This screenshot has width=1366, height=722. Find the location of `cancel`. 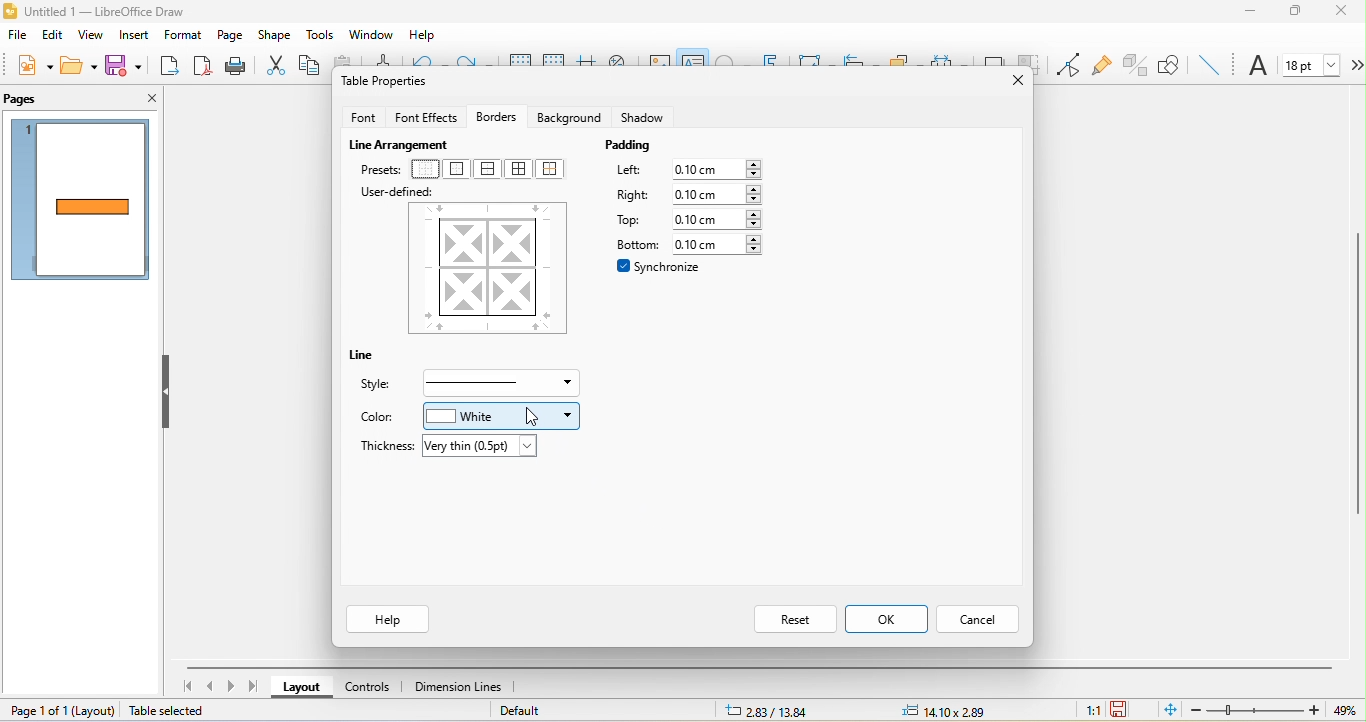

cancel is located at coordinates (980, 619).